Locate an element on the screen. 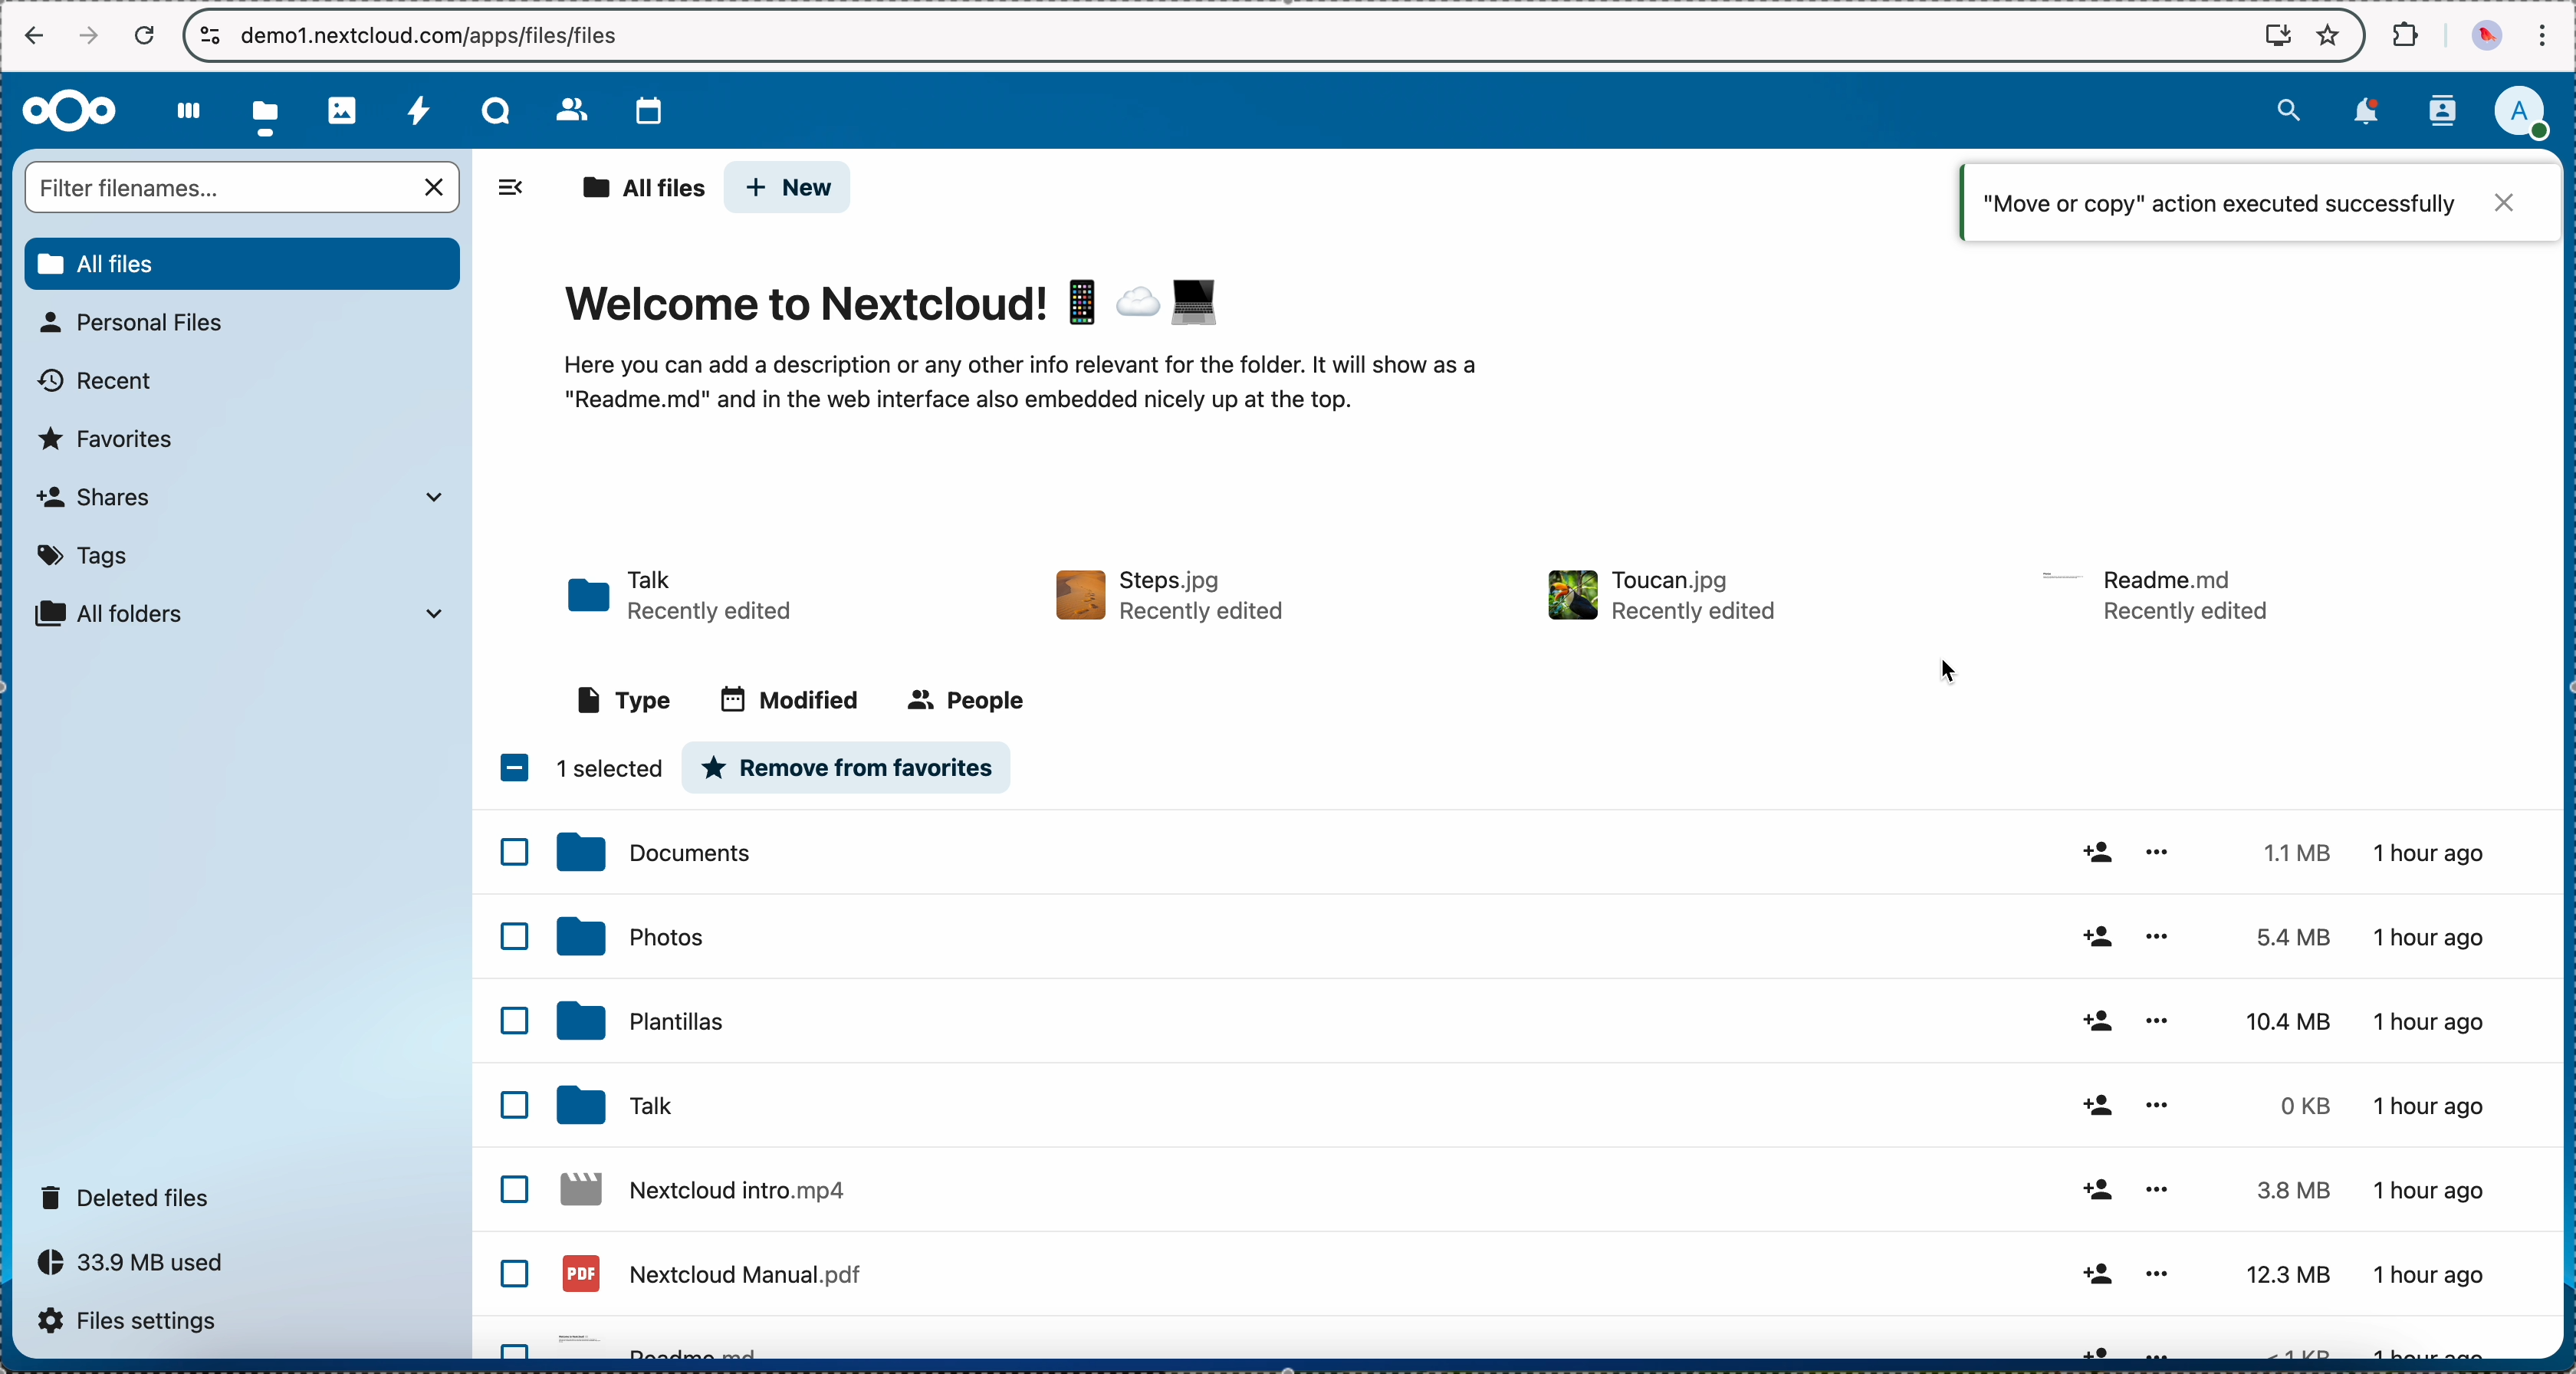  calendar is located at coordinates (641, 109).